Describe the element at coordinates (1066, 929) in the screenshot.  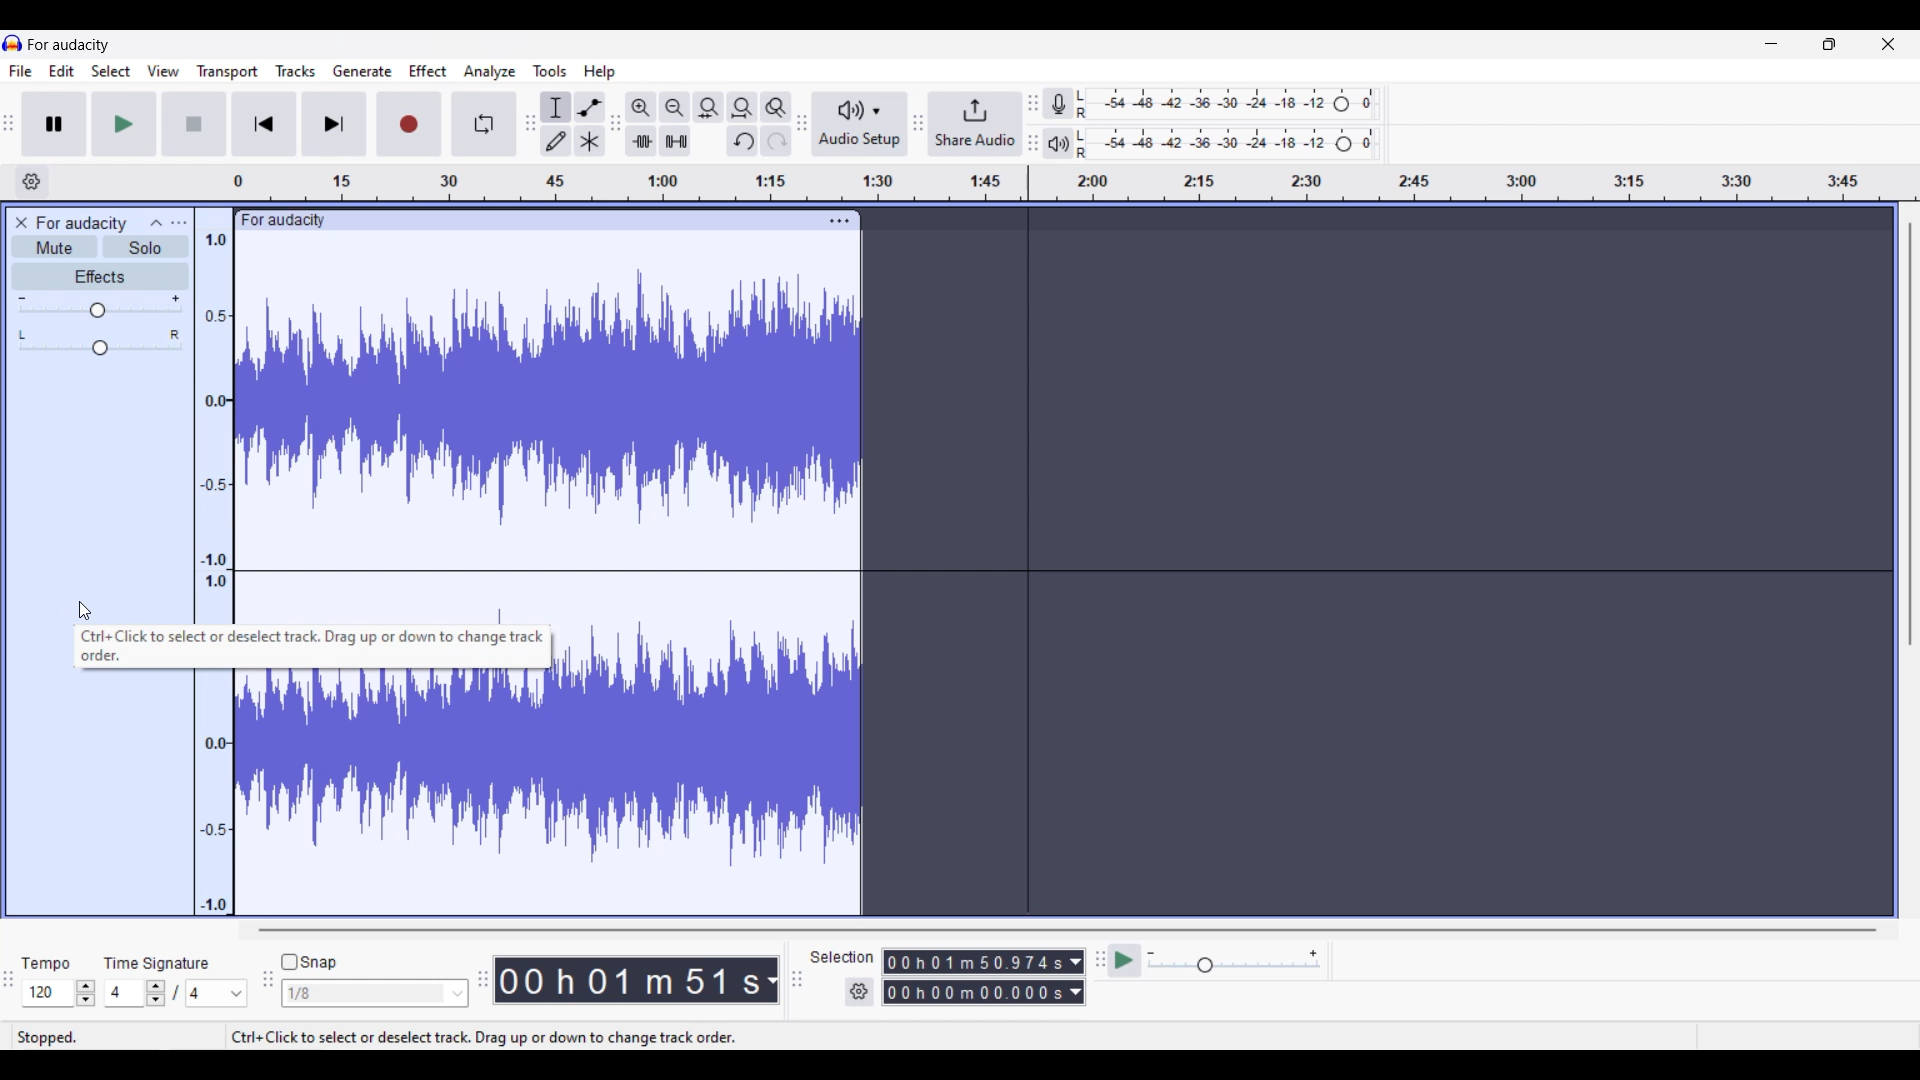
I see `Horizontal slide bar` at that location.